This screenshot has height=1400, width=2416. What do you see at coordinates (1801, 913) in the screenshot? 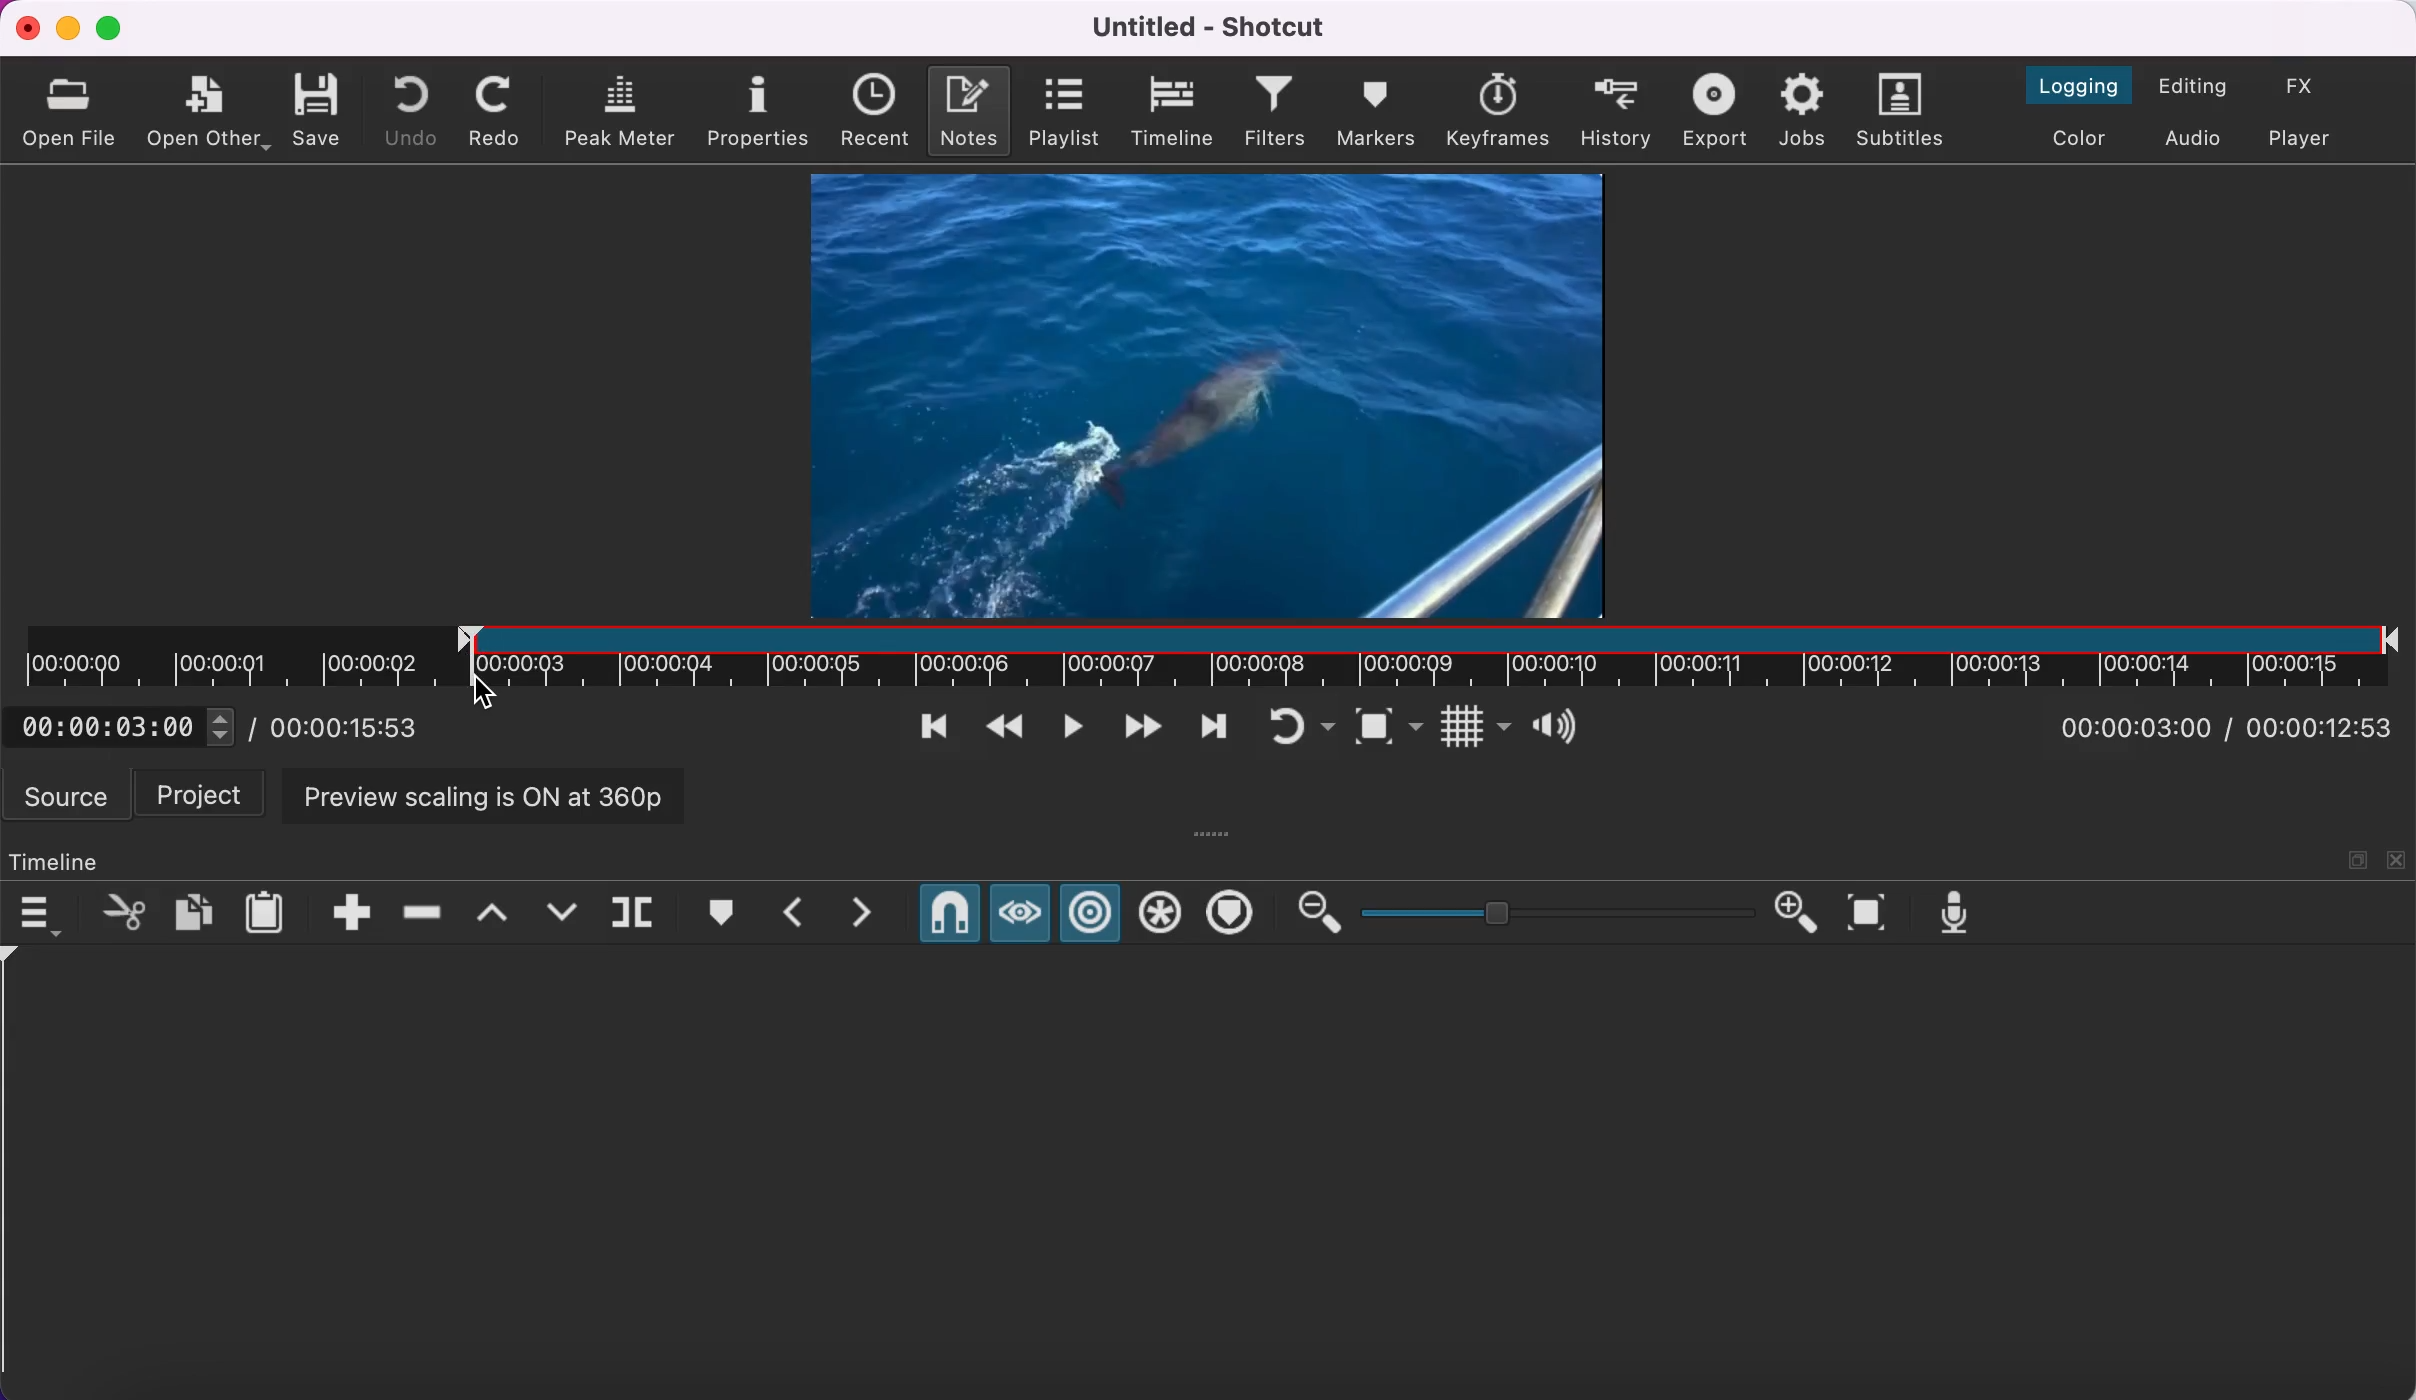
I see `zoom in` at bounding box center [1801, 913].